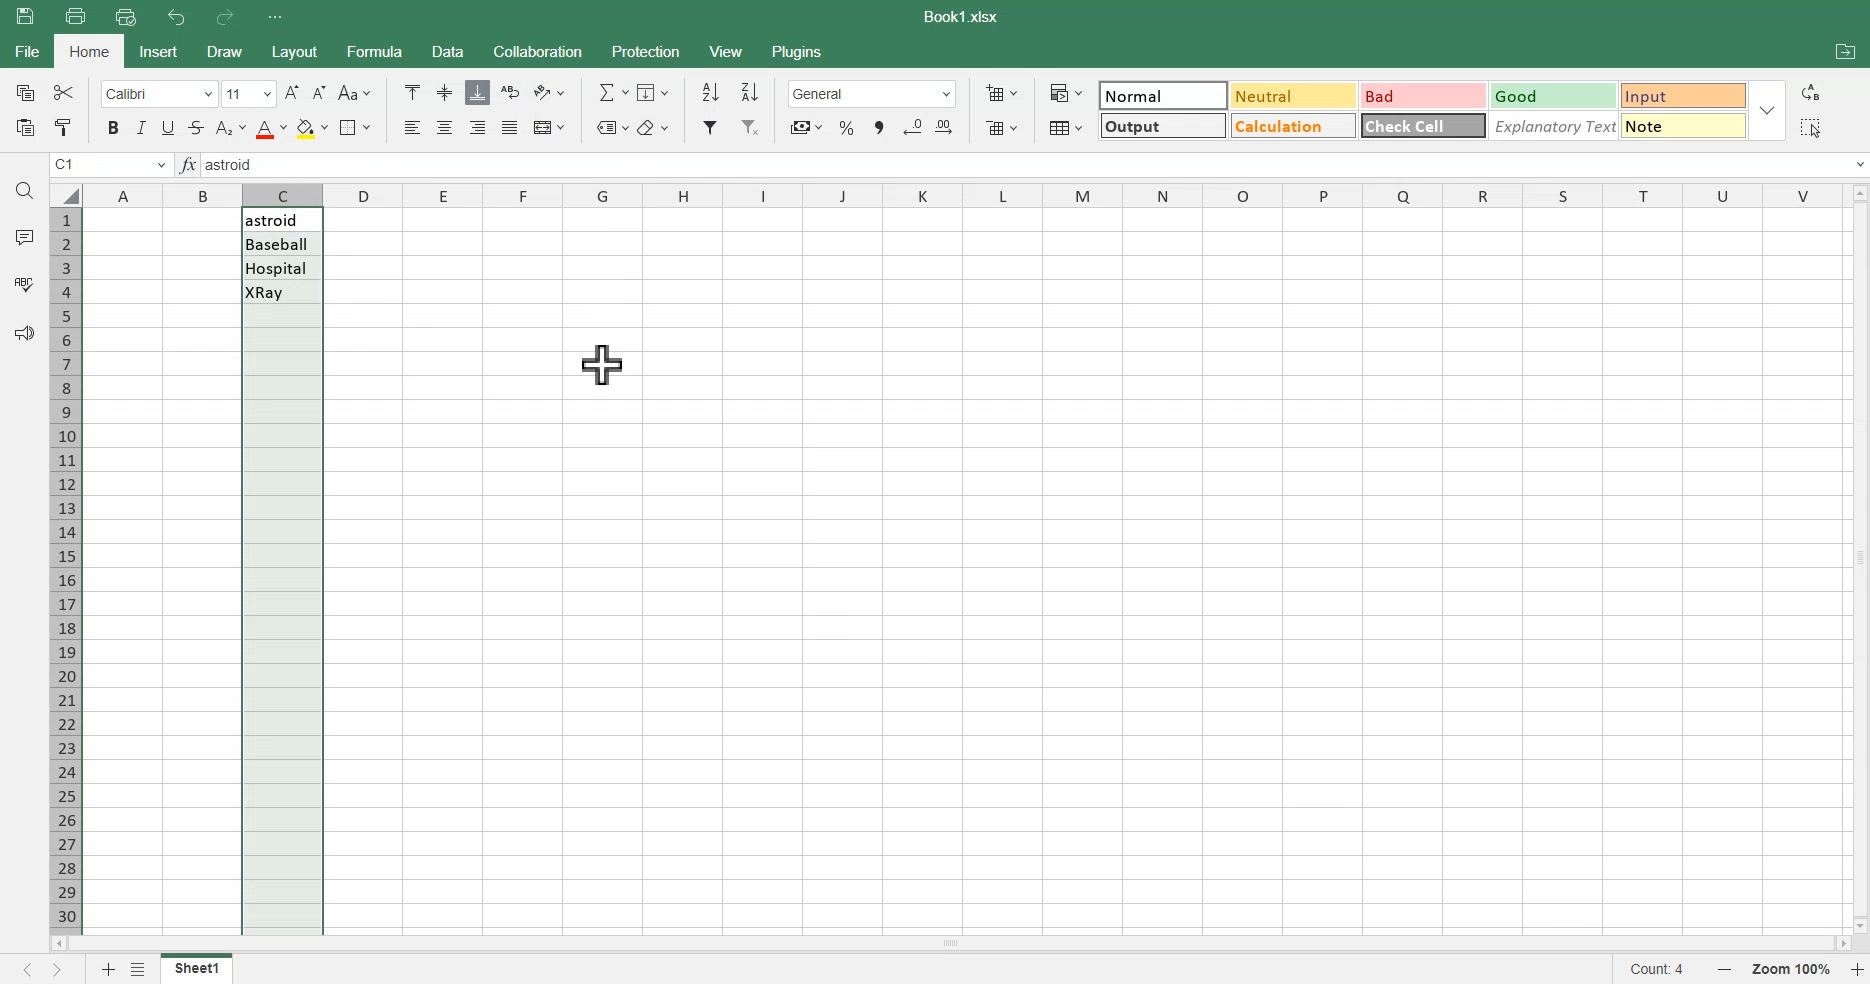 Image resolution: width=1870 pixels, height=984 pixels. I want to click on Italic, so click(142, 127).